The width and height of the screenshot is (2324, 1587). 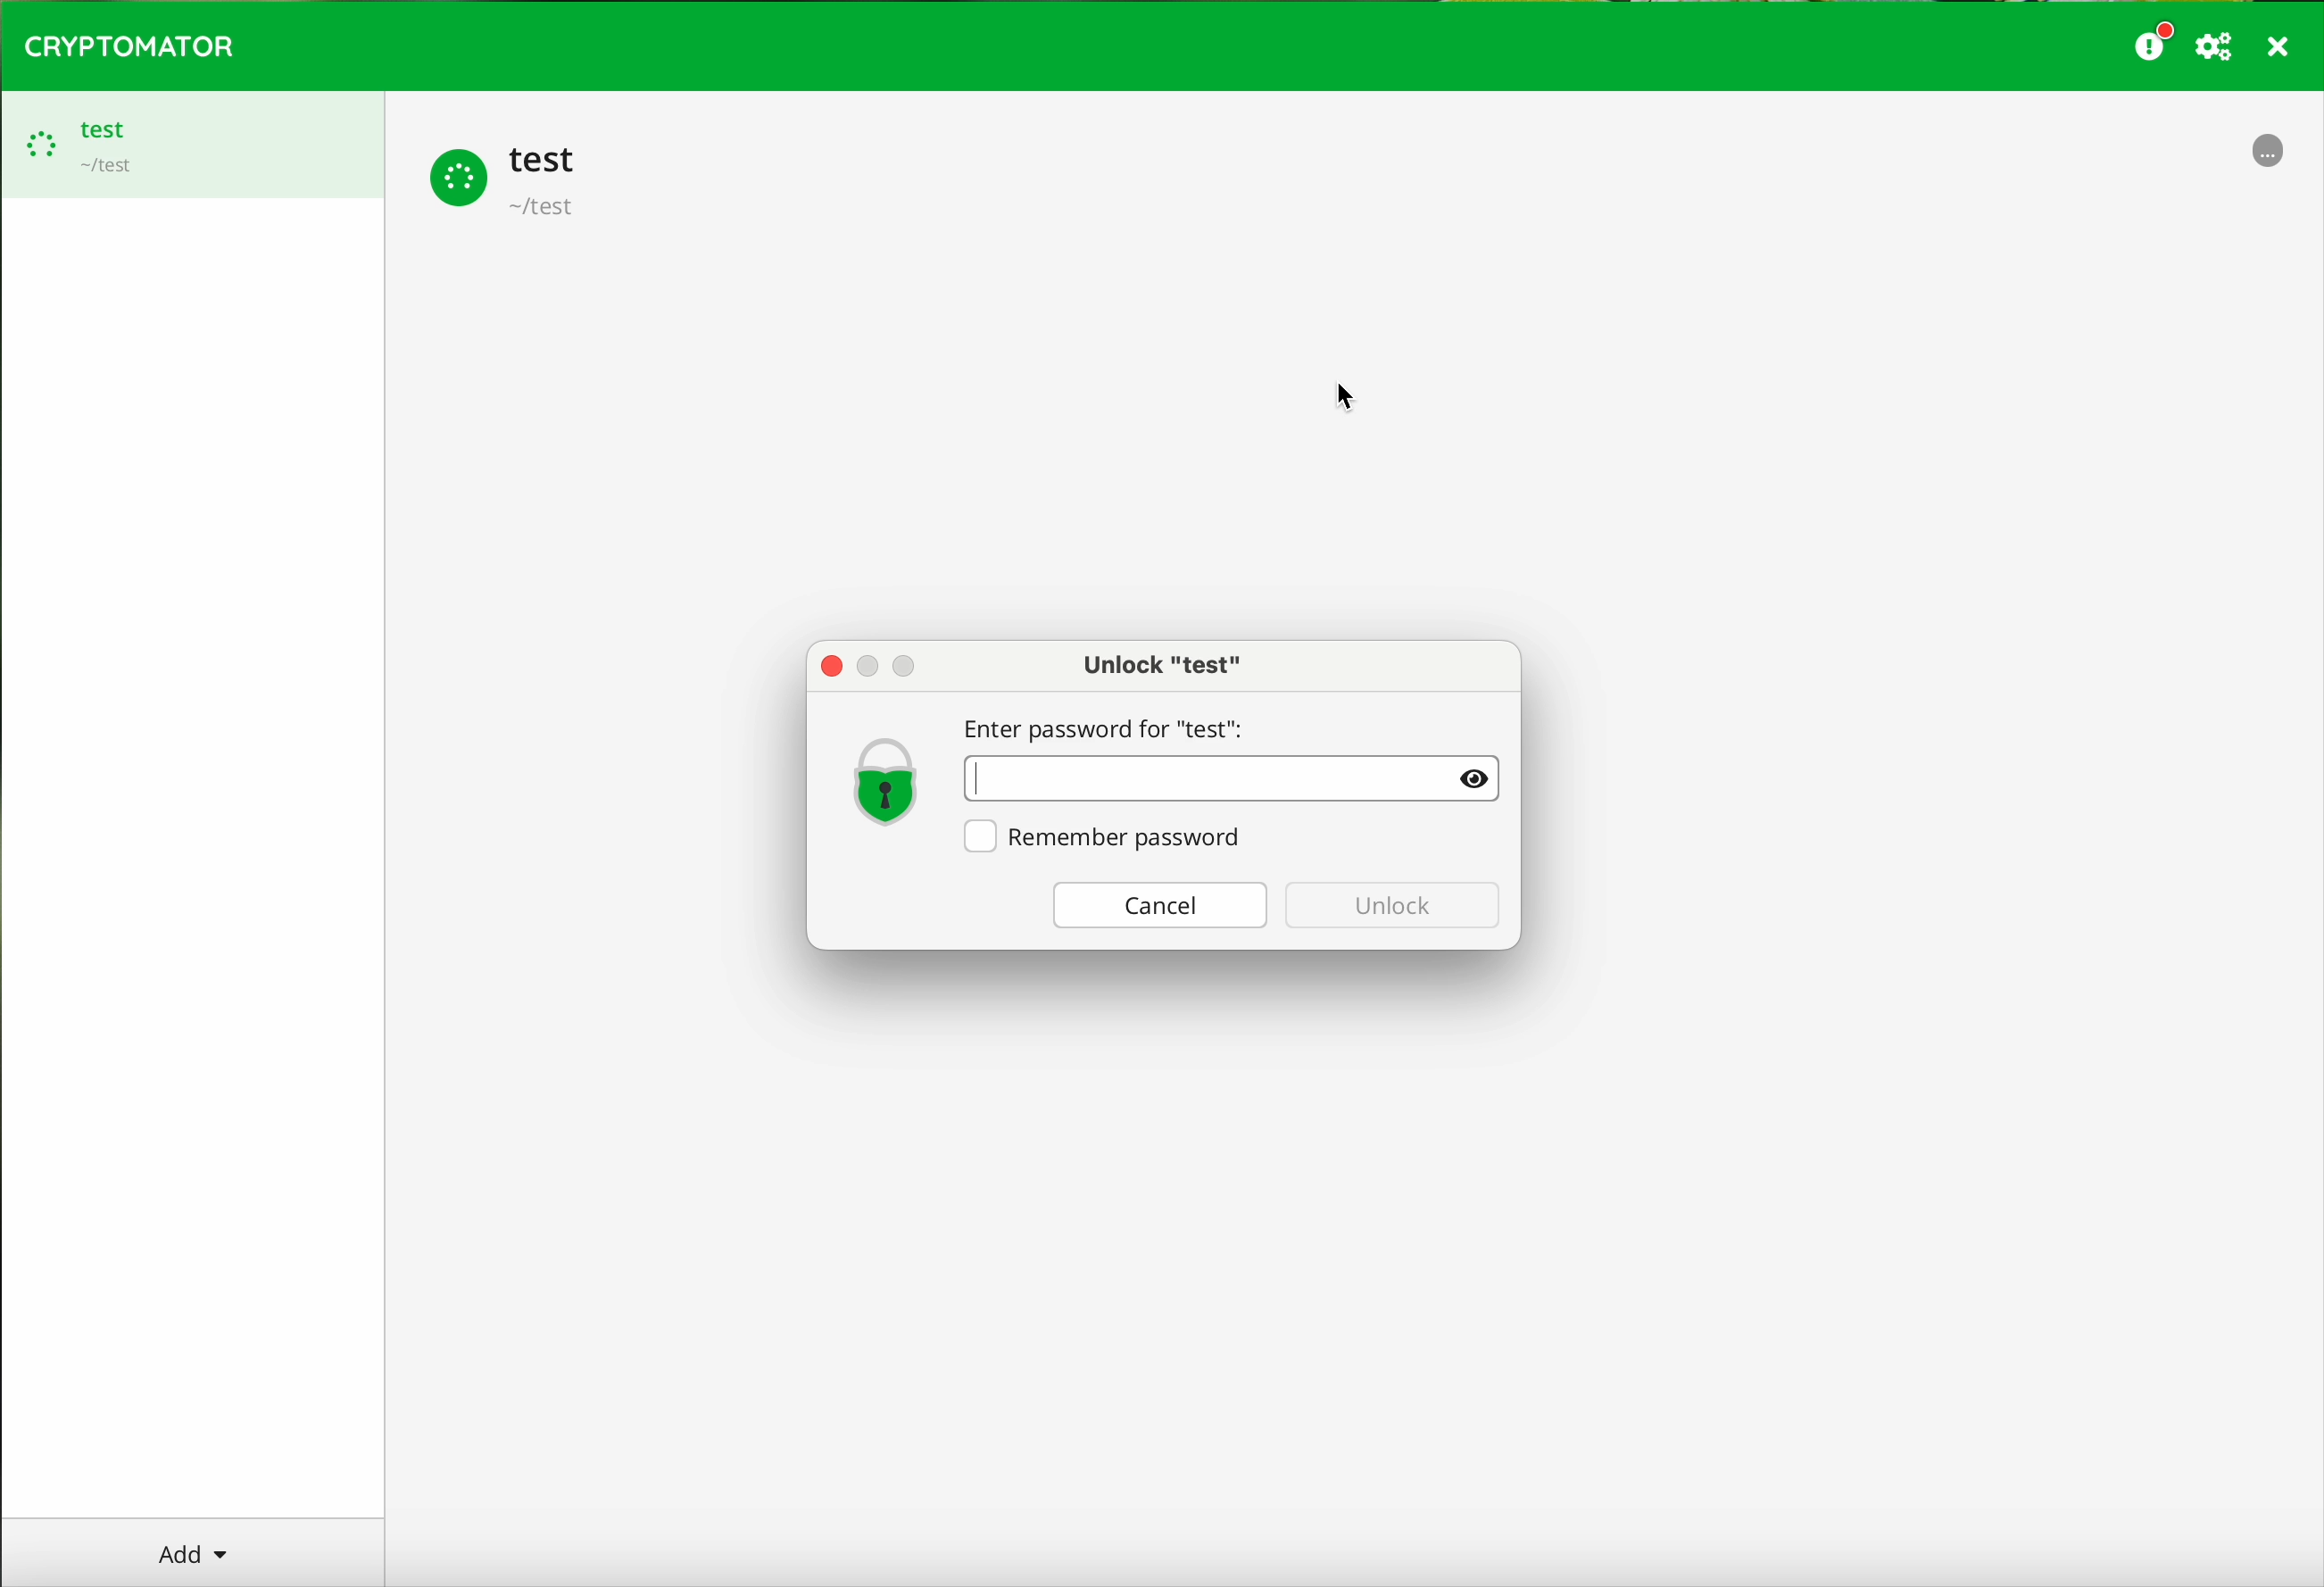 I want to click on unlocking vault, so click(x=192, y=145).